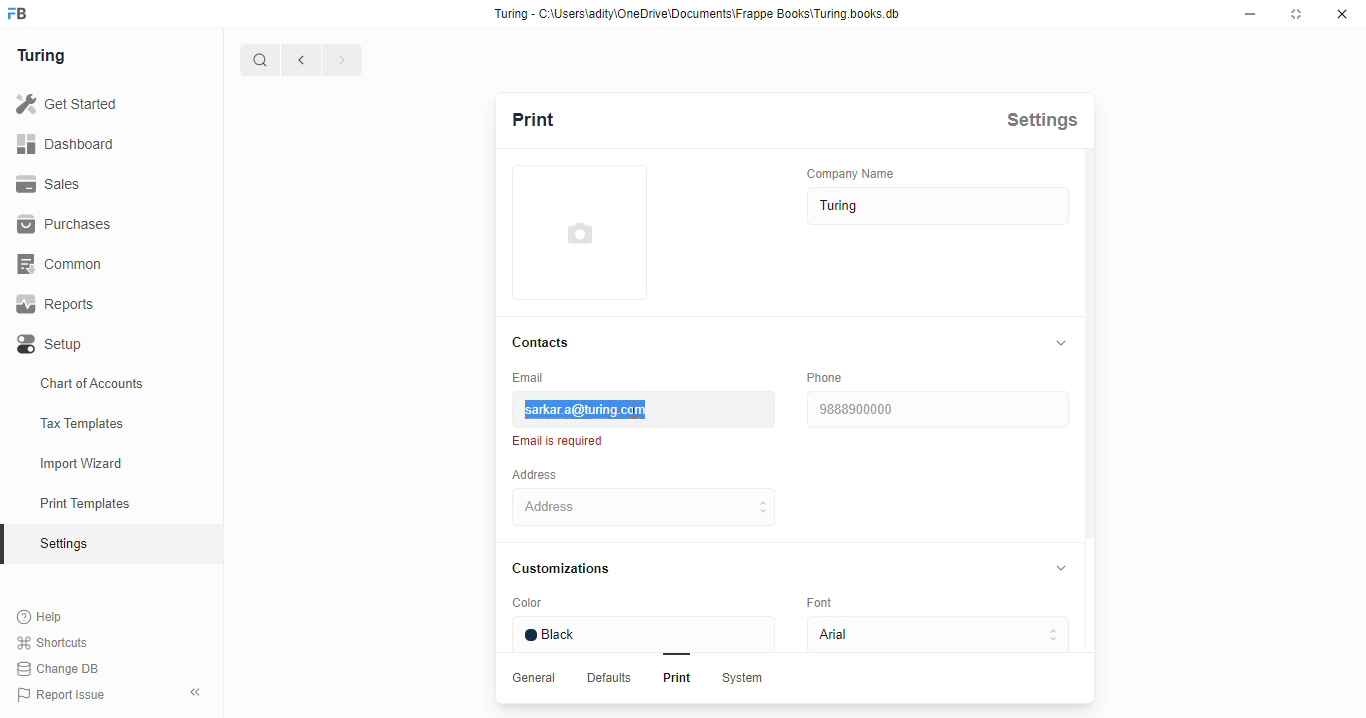  I want to click on Setup, so click(92, 344).